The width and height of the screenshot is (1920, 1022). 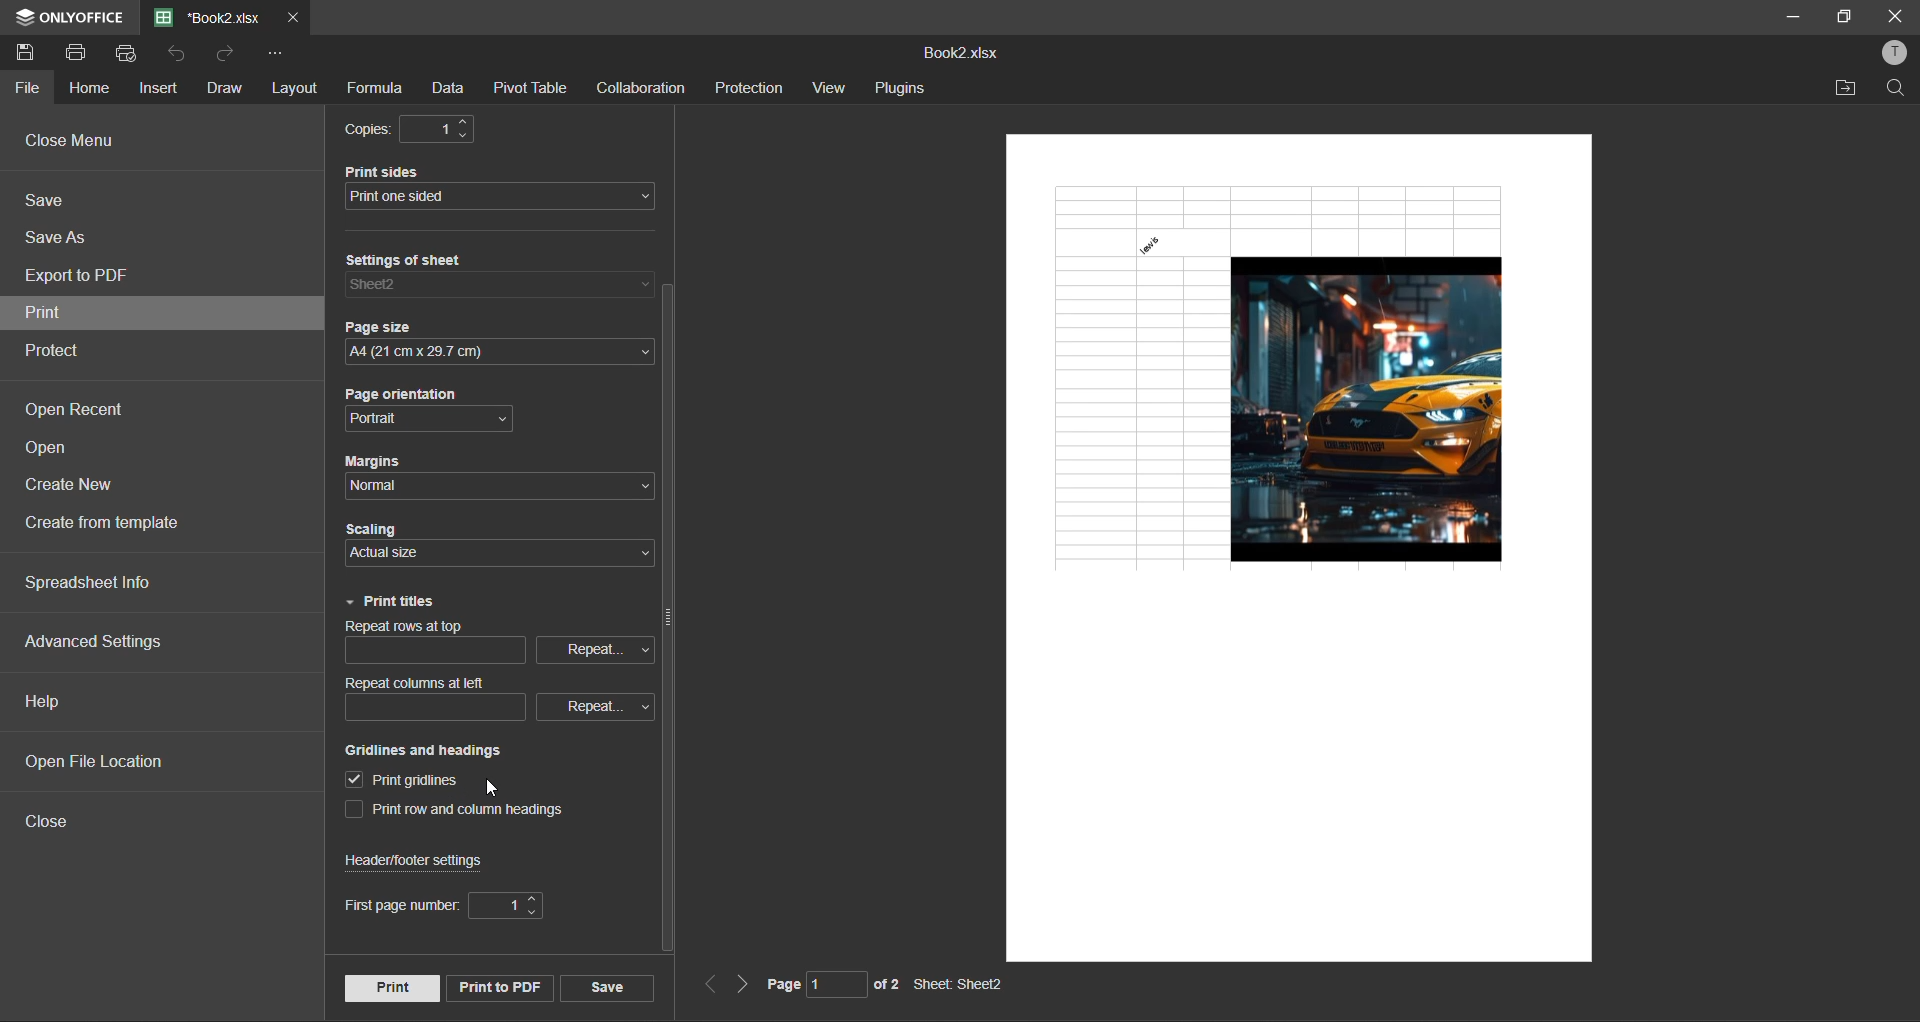 What do you see at coordinates (415, 171) in the screenshot?
I see `print sides` at bounding box center [415, 171].